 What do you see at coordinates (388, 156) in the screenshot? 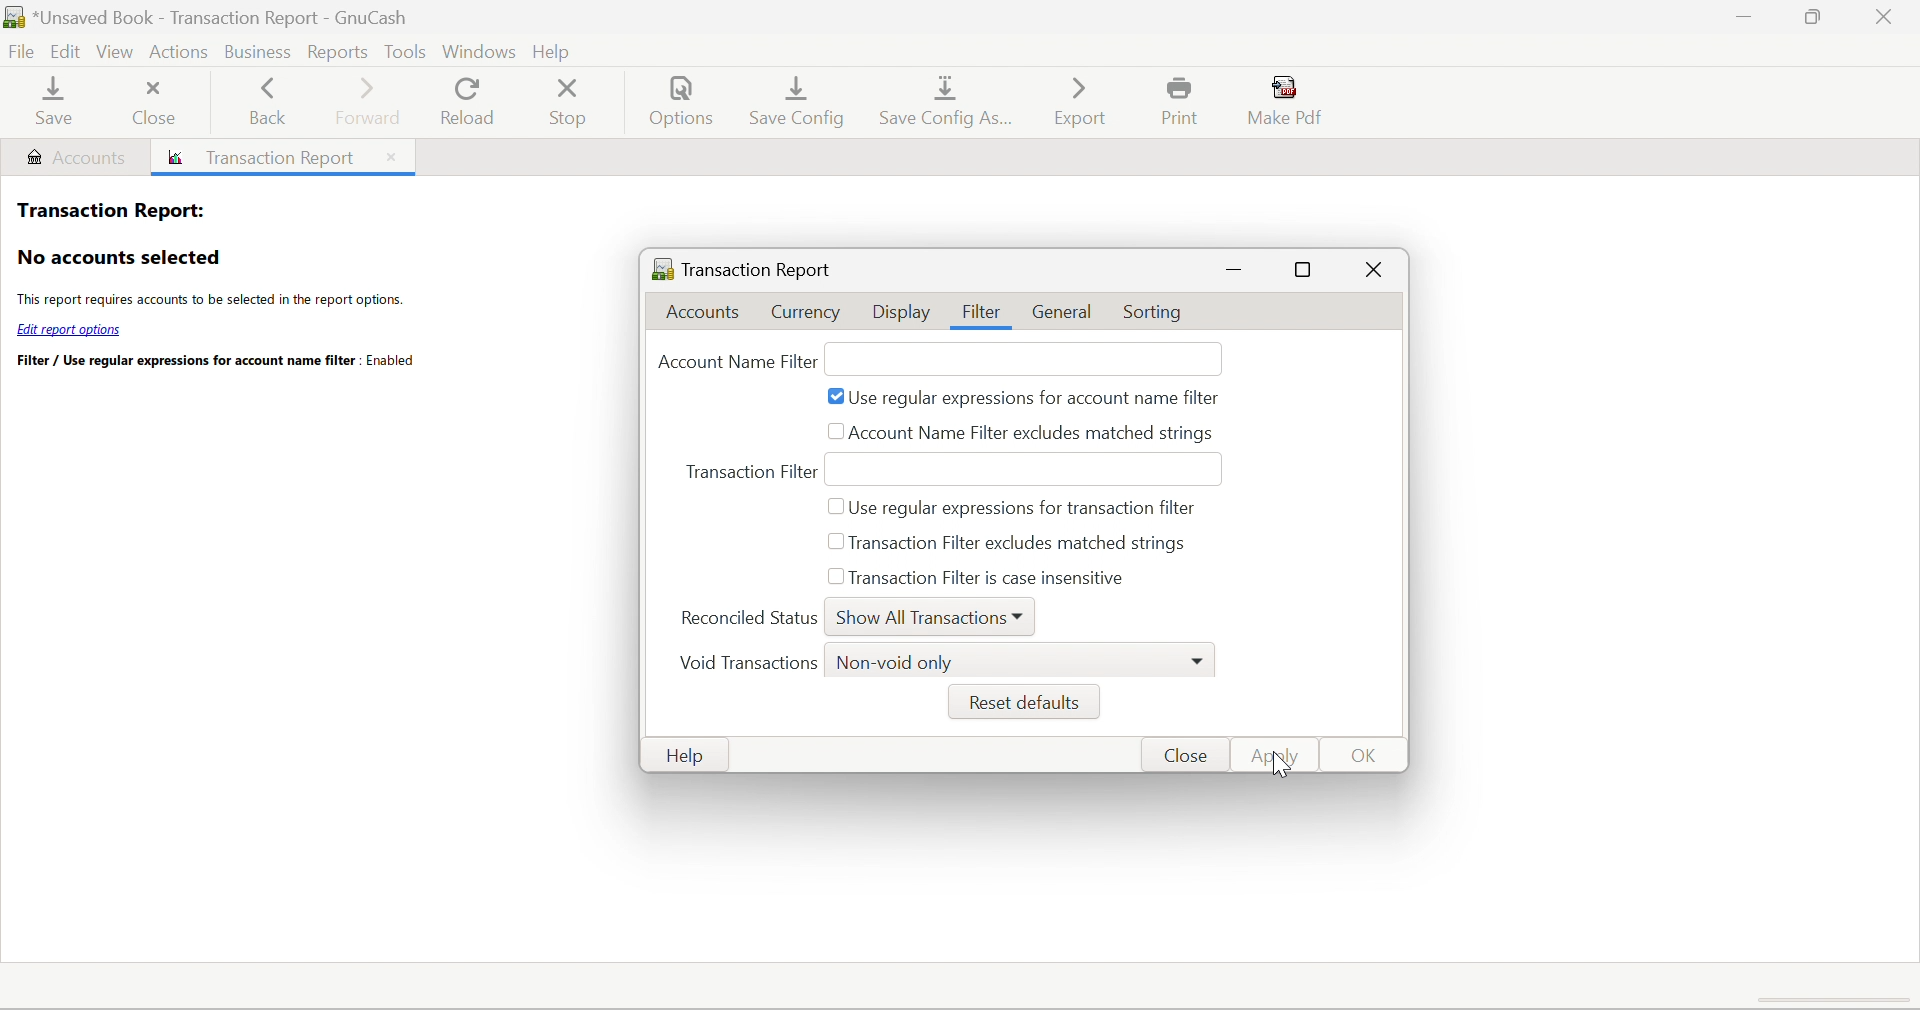
I see `Close` at bounding box center [388, 156].